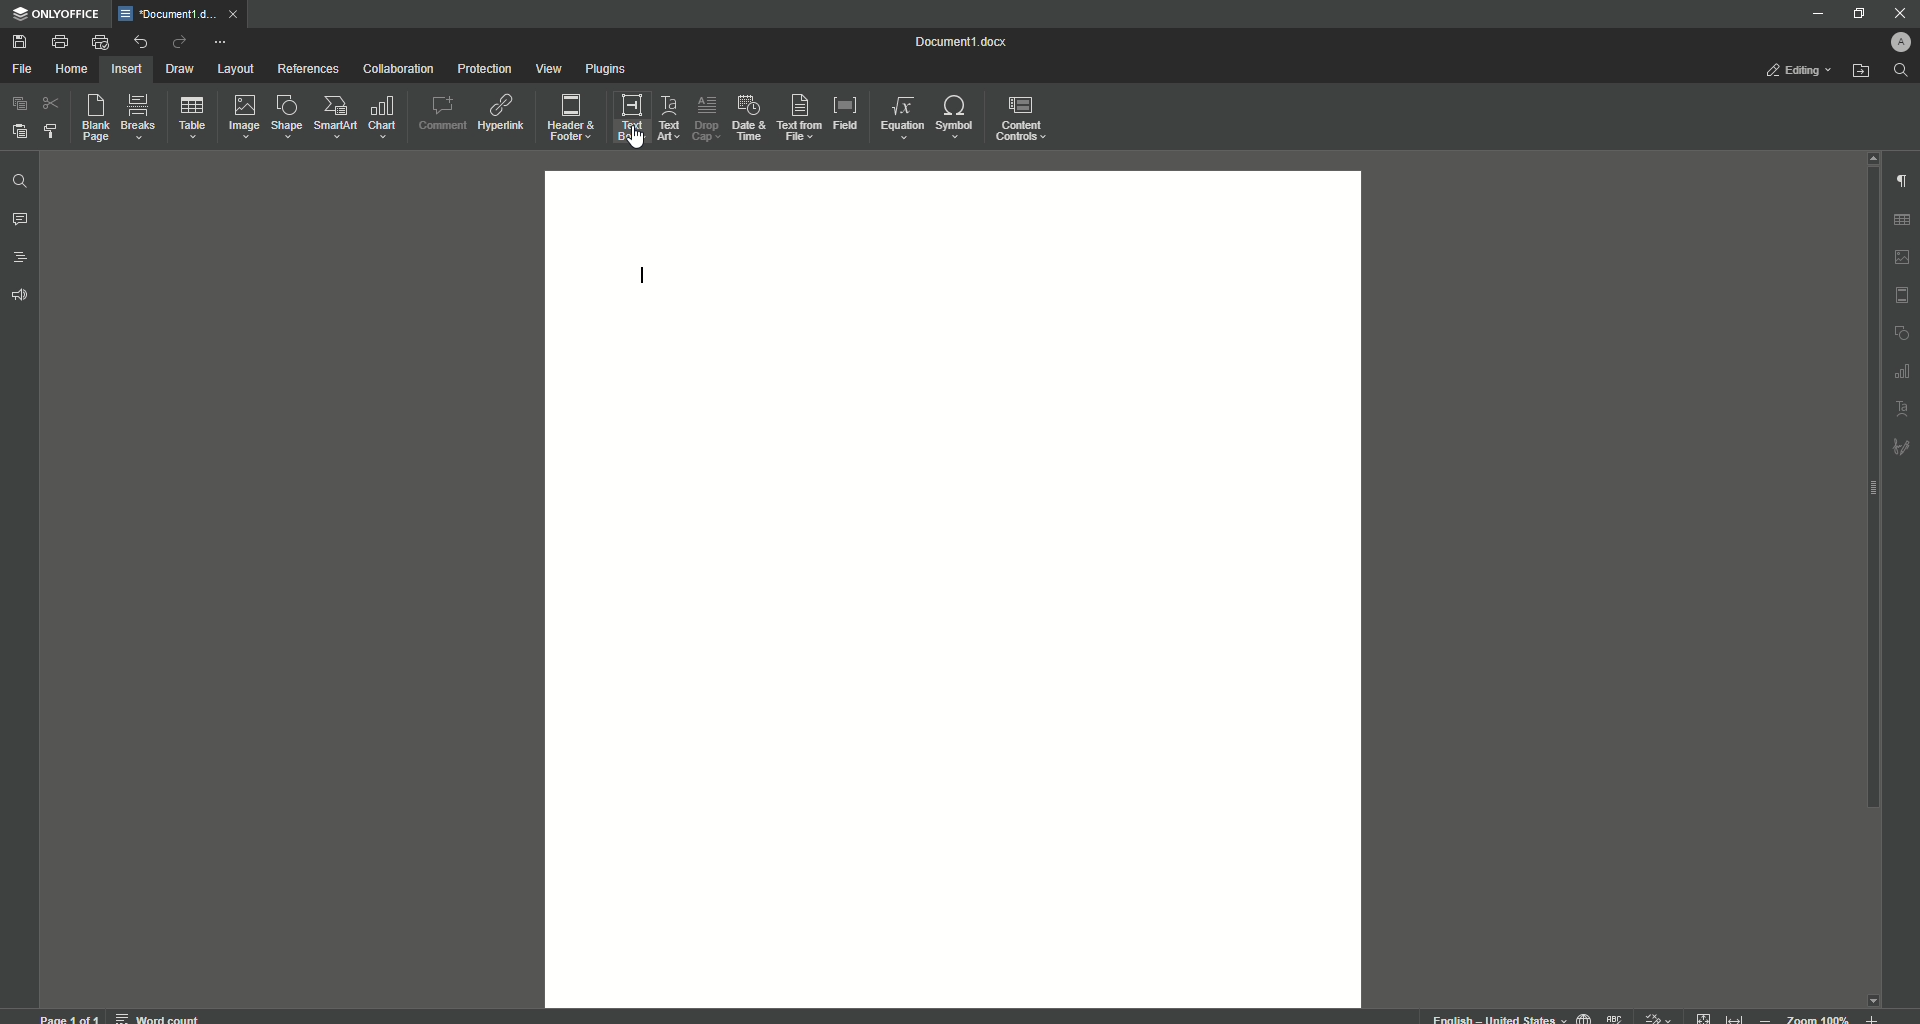  What do you see at coordinates (1900, 180) in the screenshot?
I see ` Paragraph Settings` at bounding box center [1900, 180].